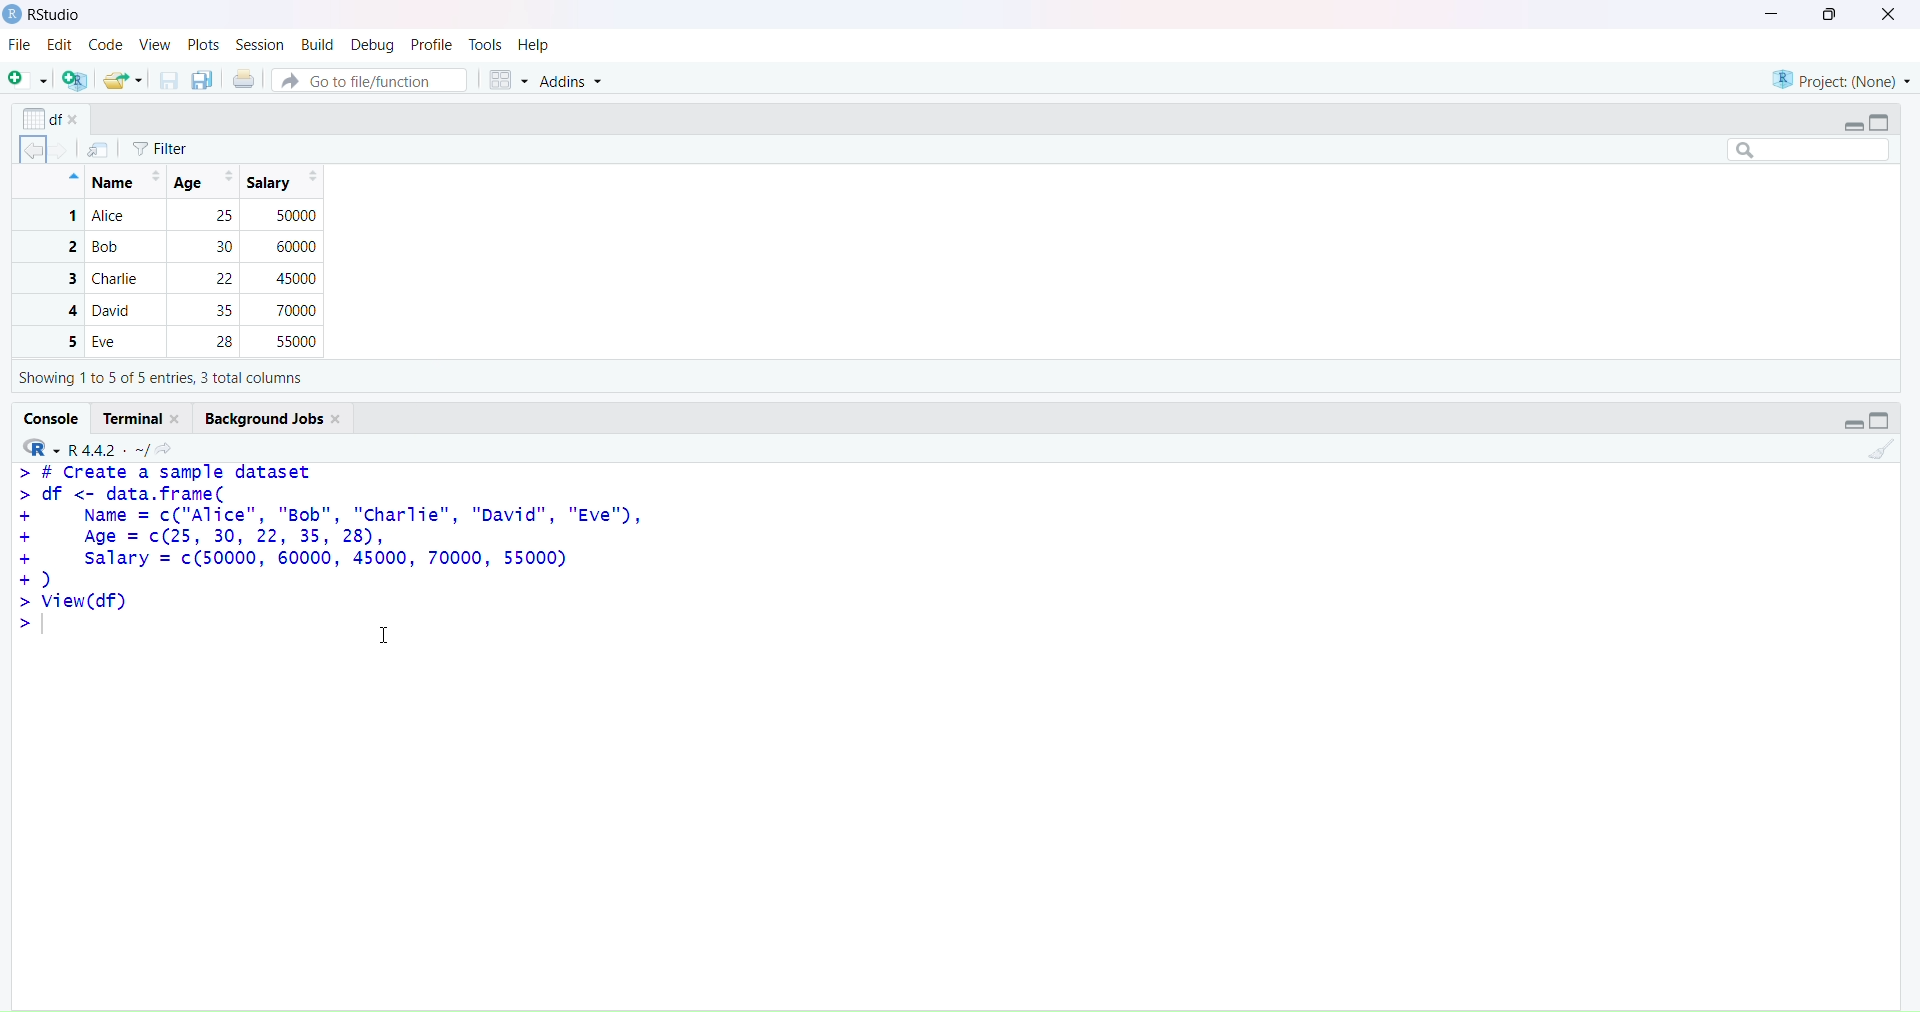  Describe the element at coordinates (49, 623) in the screenshot. I see `text cursor` at that location.